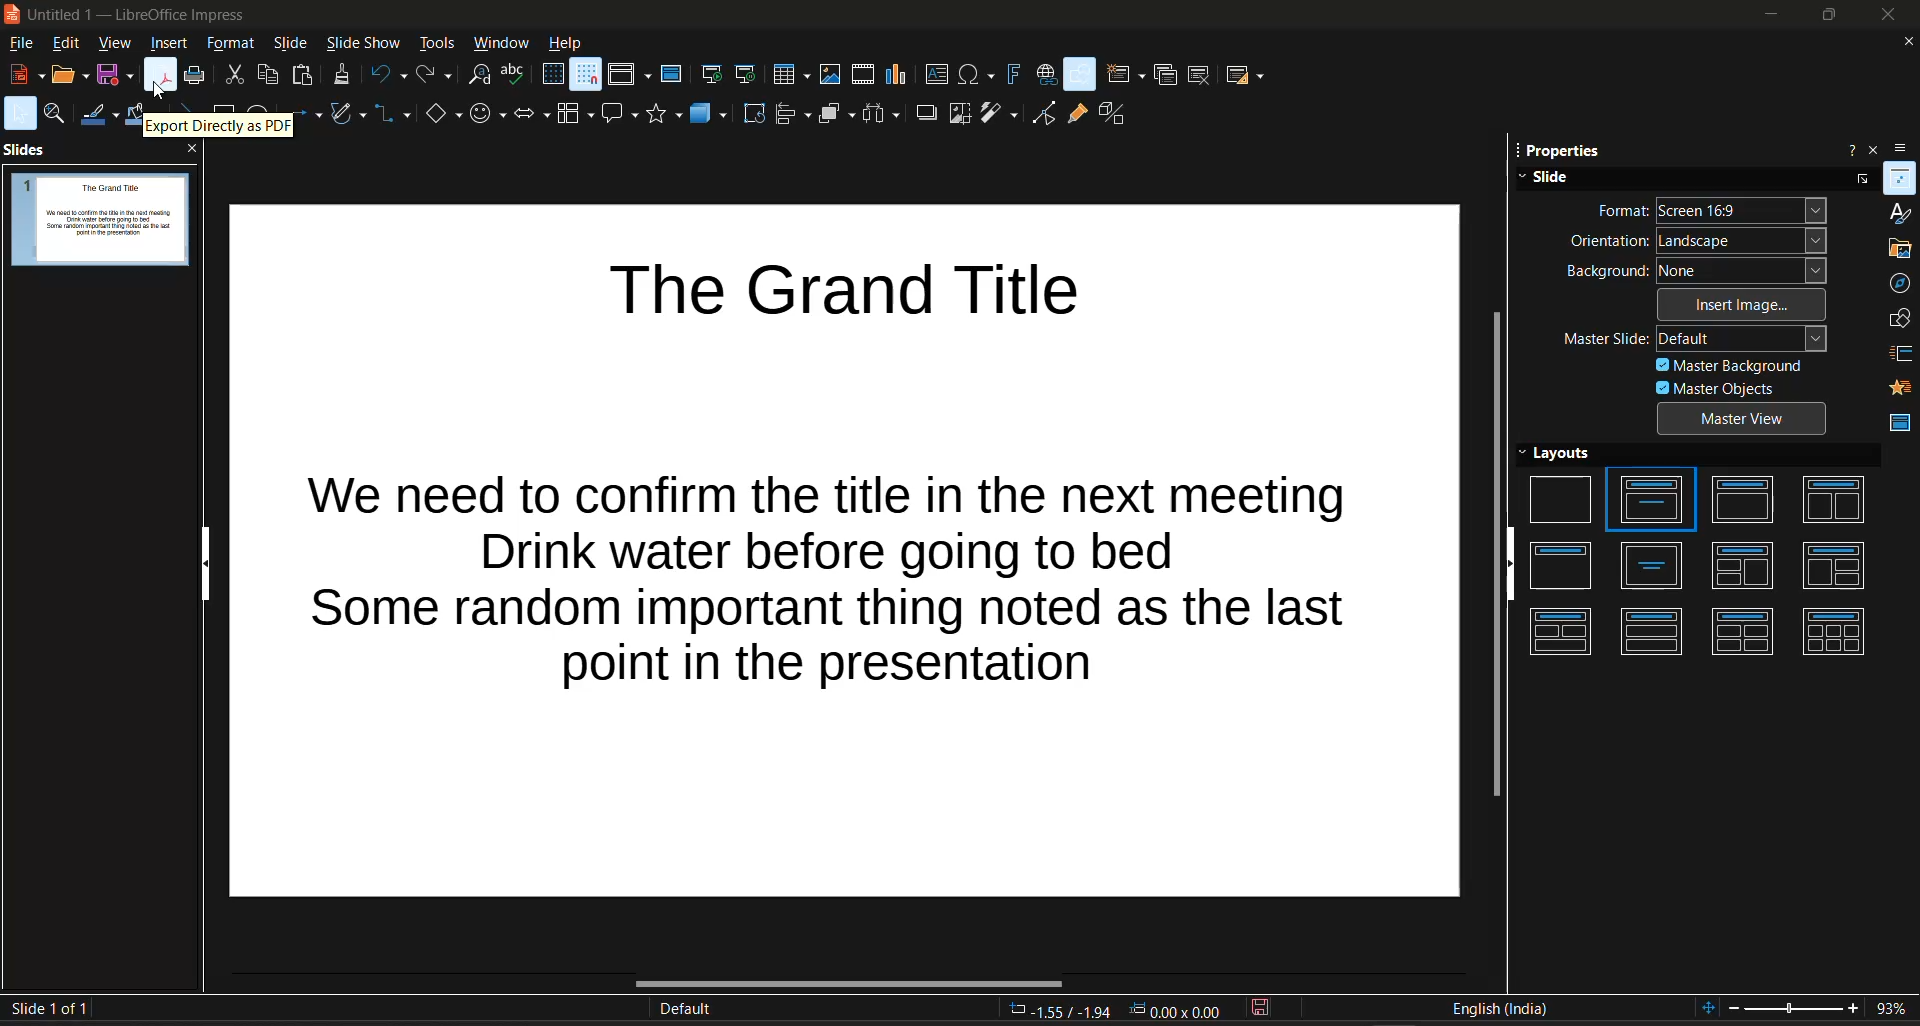 This screenshot has height=1026, width=1920. I want to click on stars and banners, so click(664, 115).